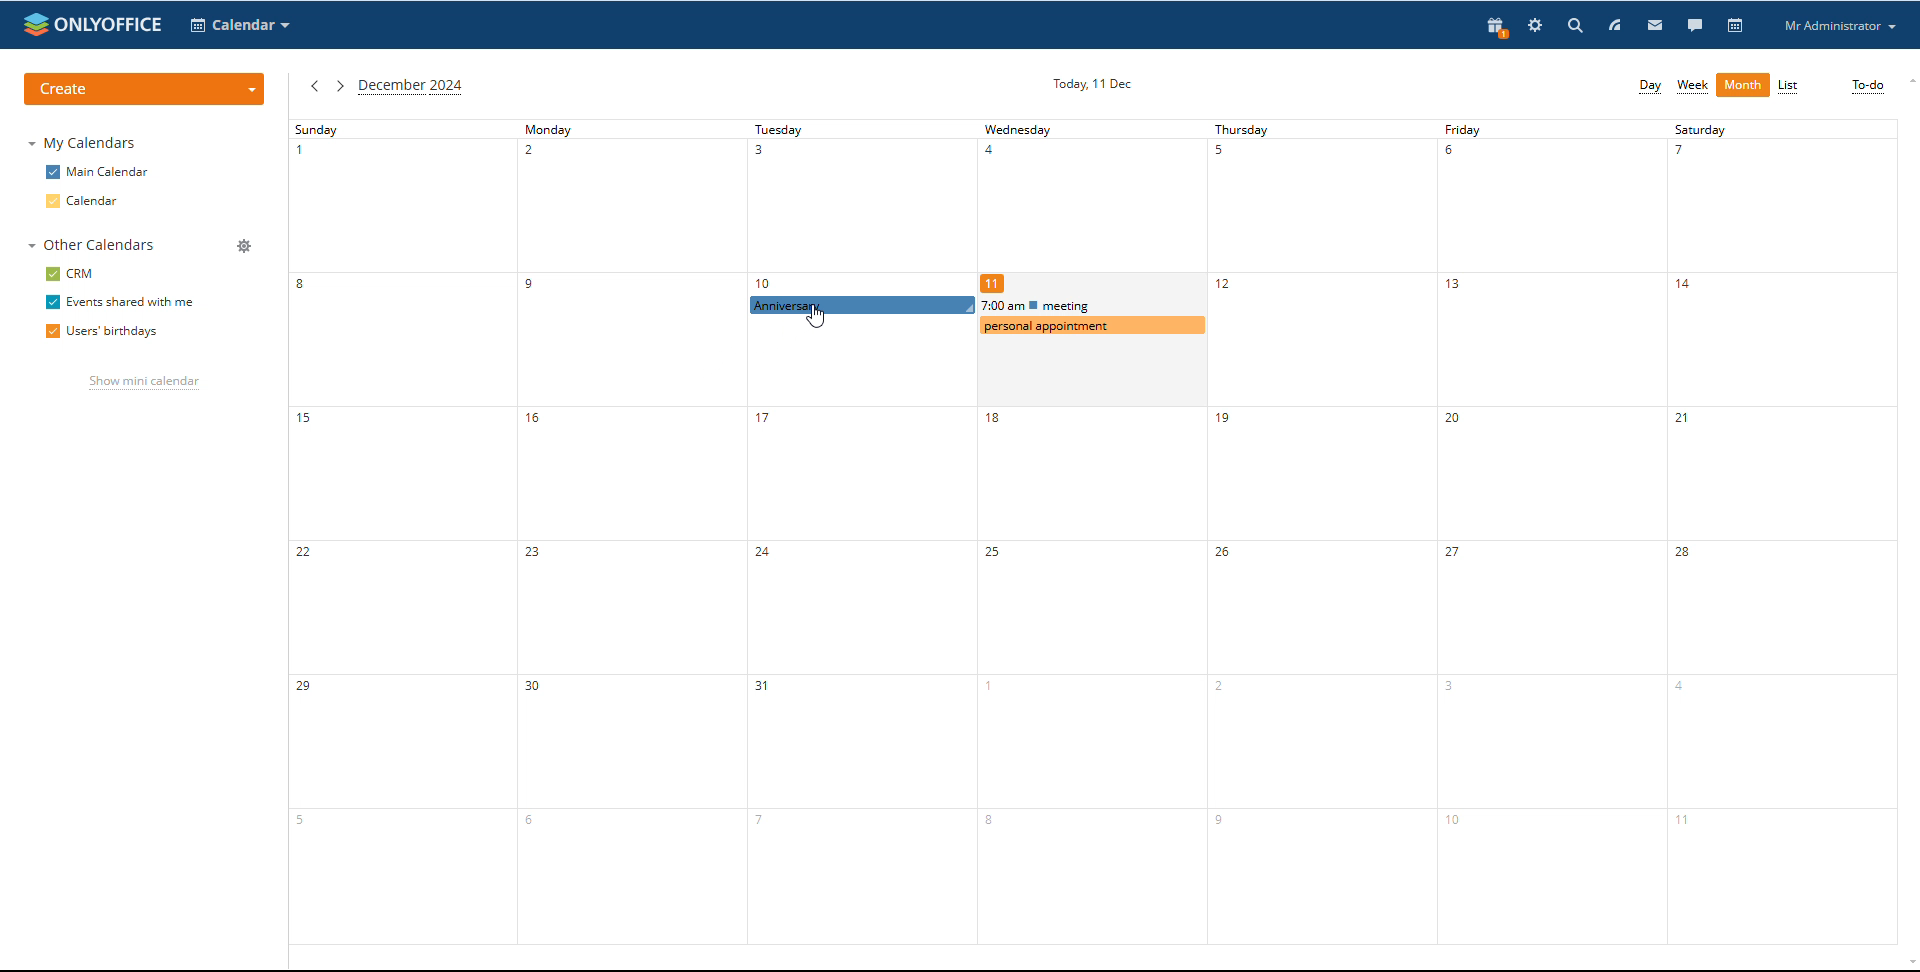 This screenshot has height=972, width=1920. I want to click on tuesday, so click(862, 531).